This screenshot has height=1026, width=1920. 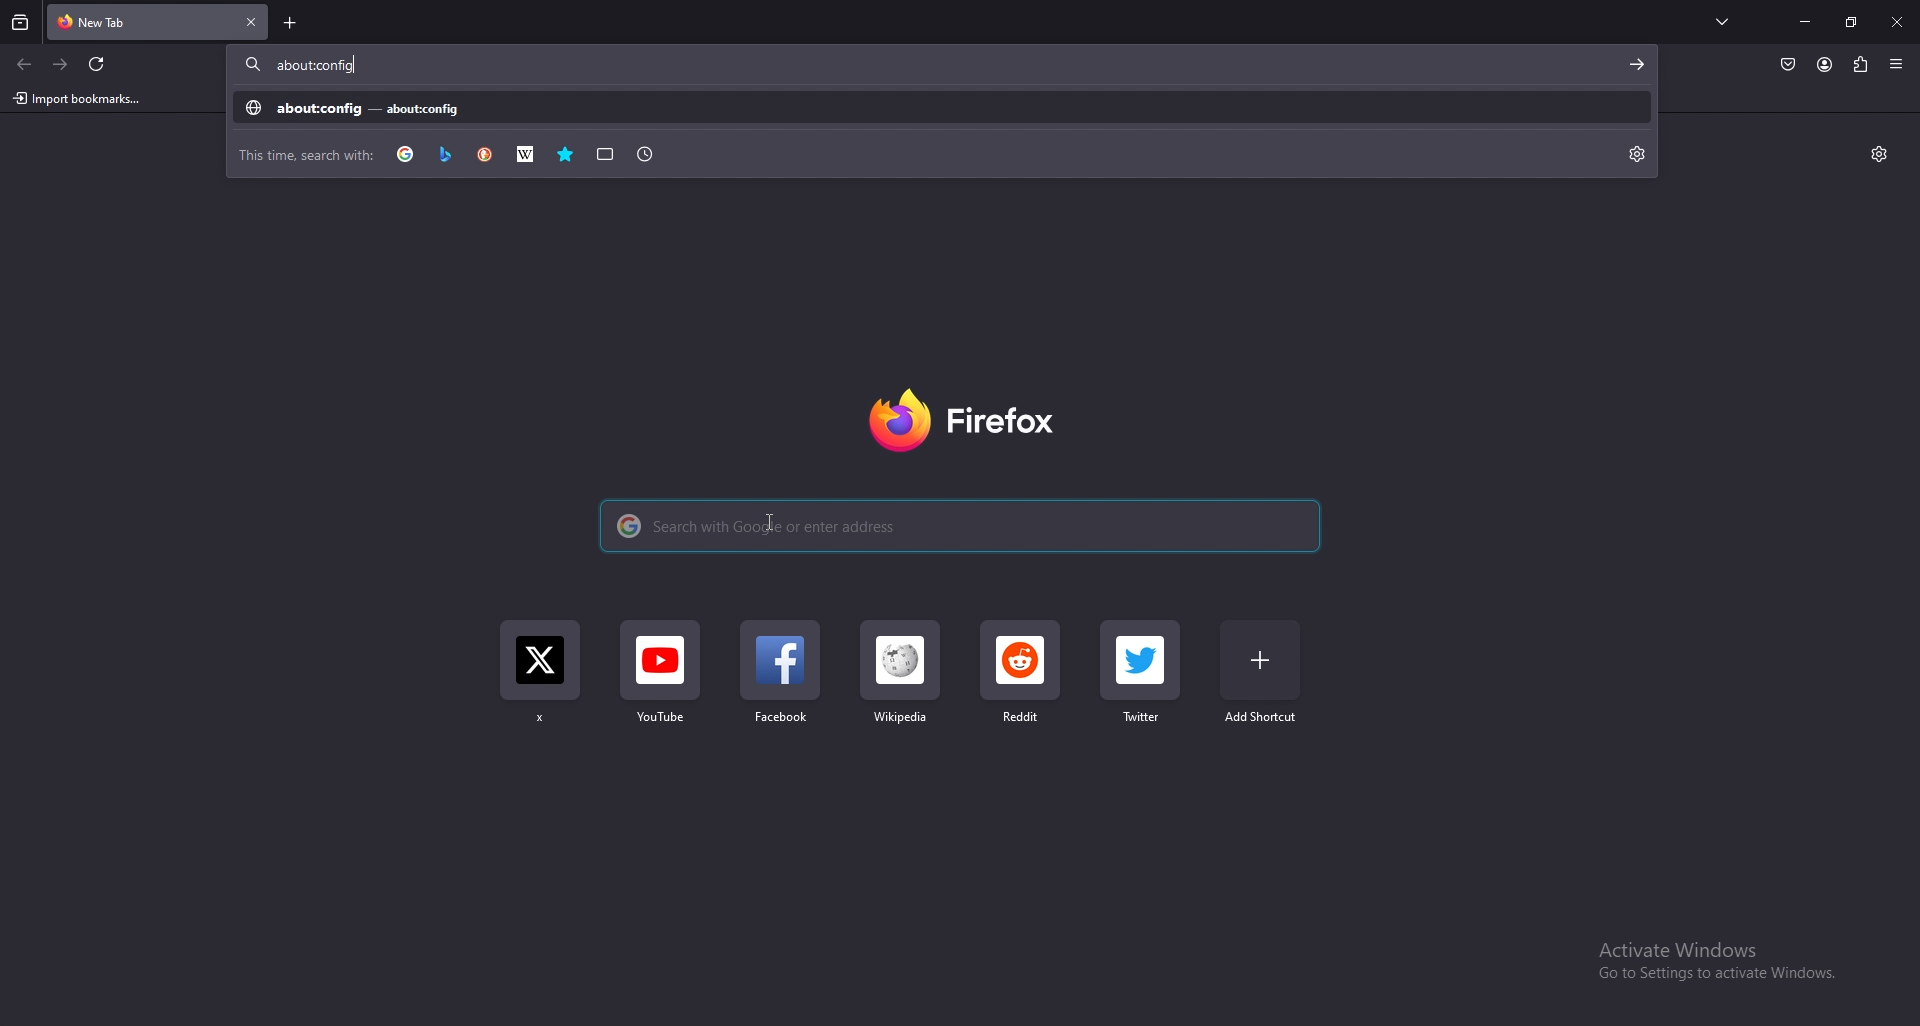 What do you see at coordinates (118, 20) in the screenshot?
I see `tab` at bounding box center [118, 20].